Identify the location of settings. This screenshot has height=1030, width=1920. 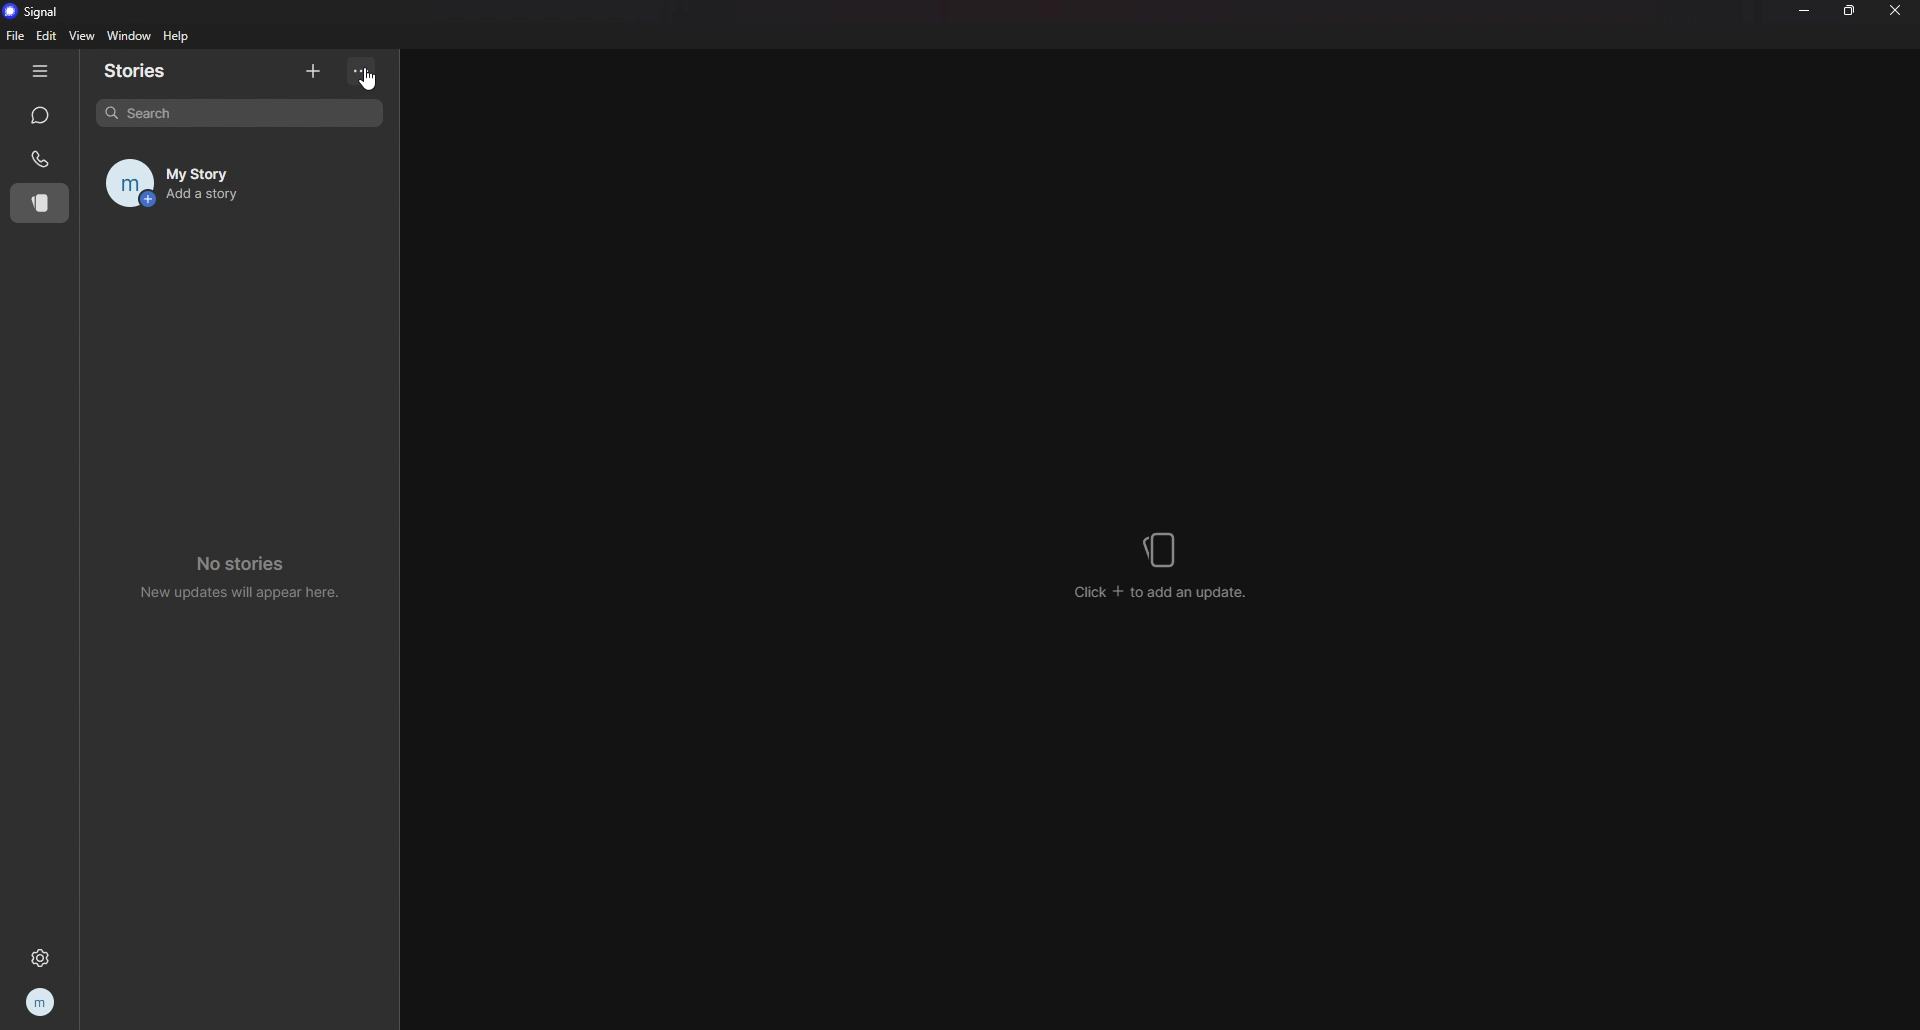
(40, 957).